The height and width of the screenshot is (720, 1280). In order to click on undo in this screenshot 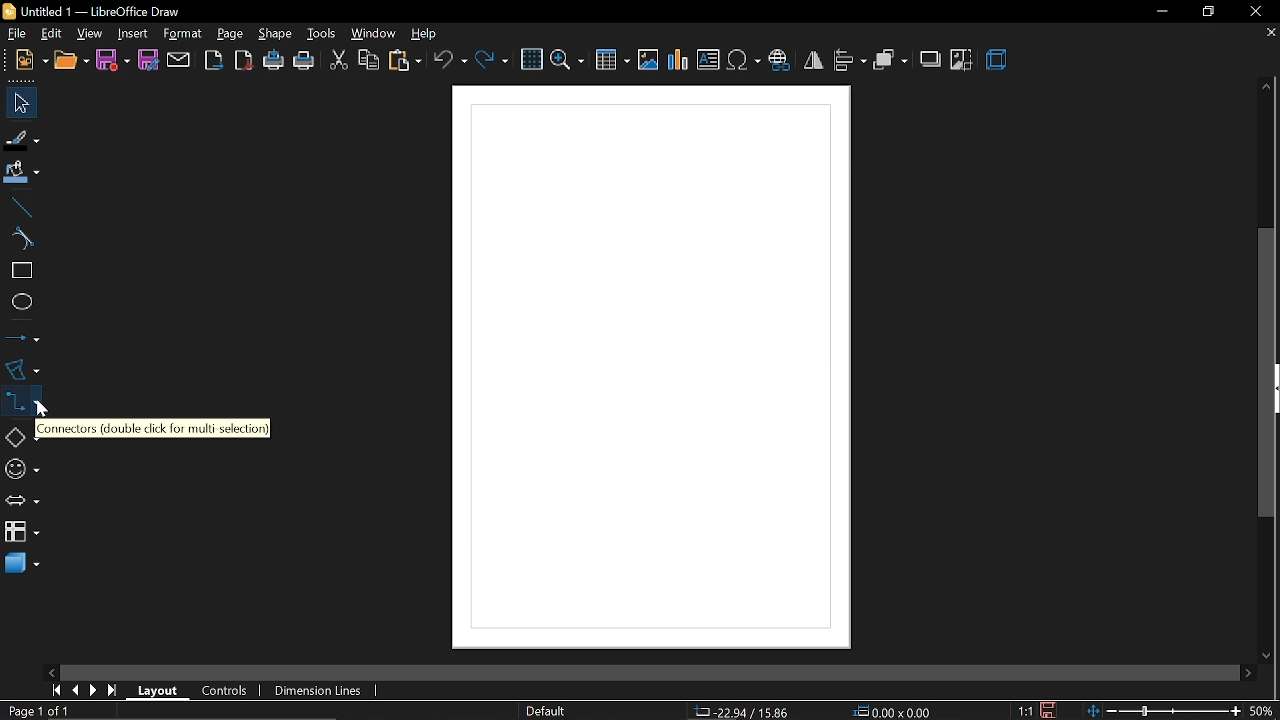, I will do `click(450, 61)`.